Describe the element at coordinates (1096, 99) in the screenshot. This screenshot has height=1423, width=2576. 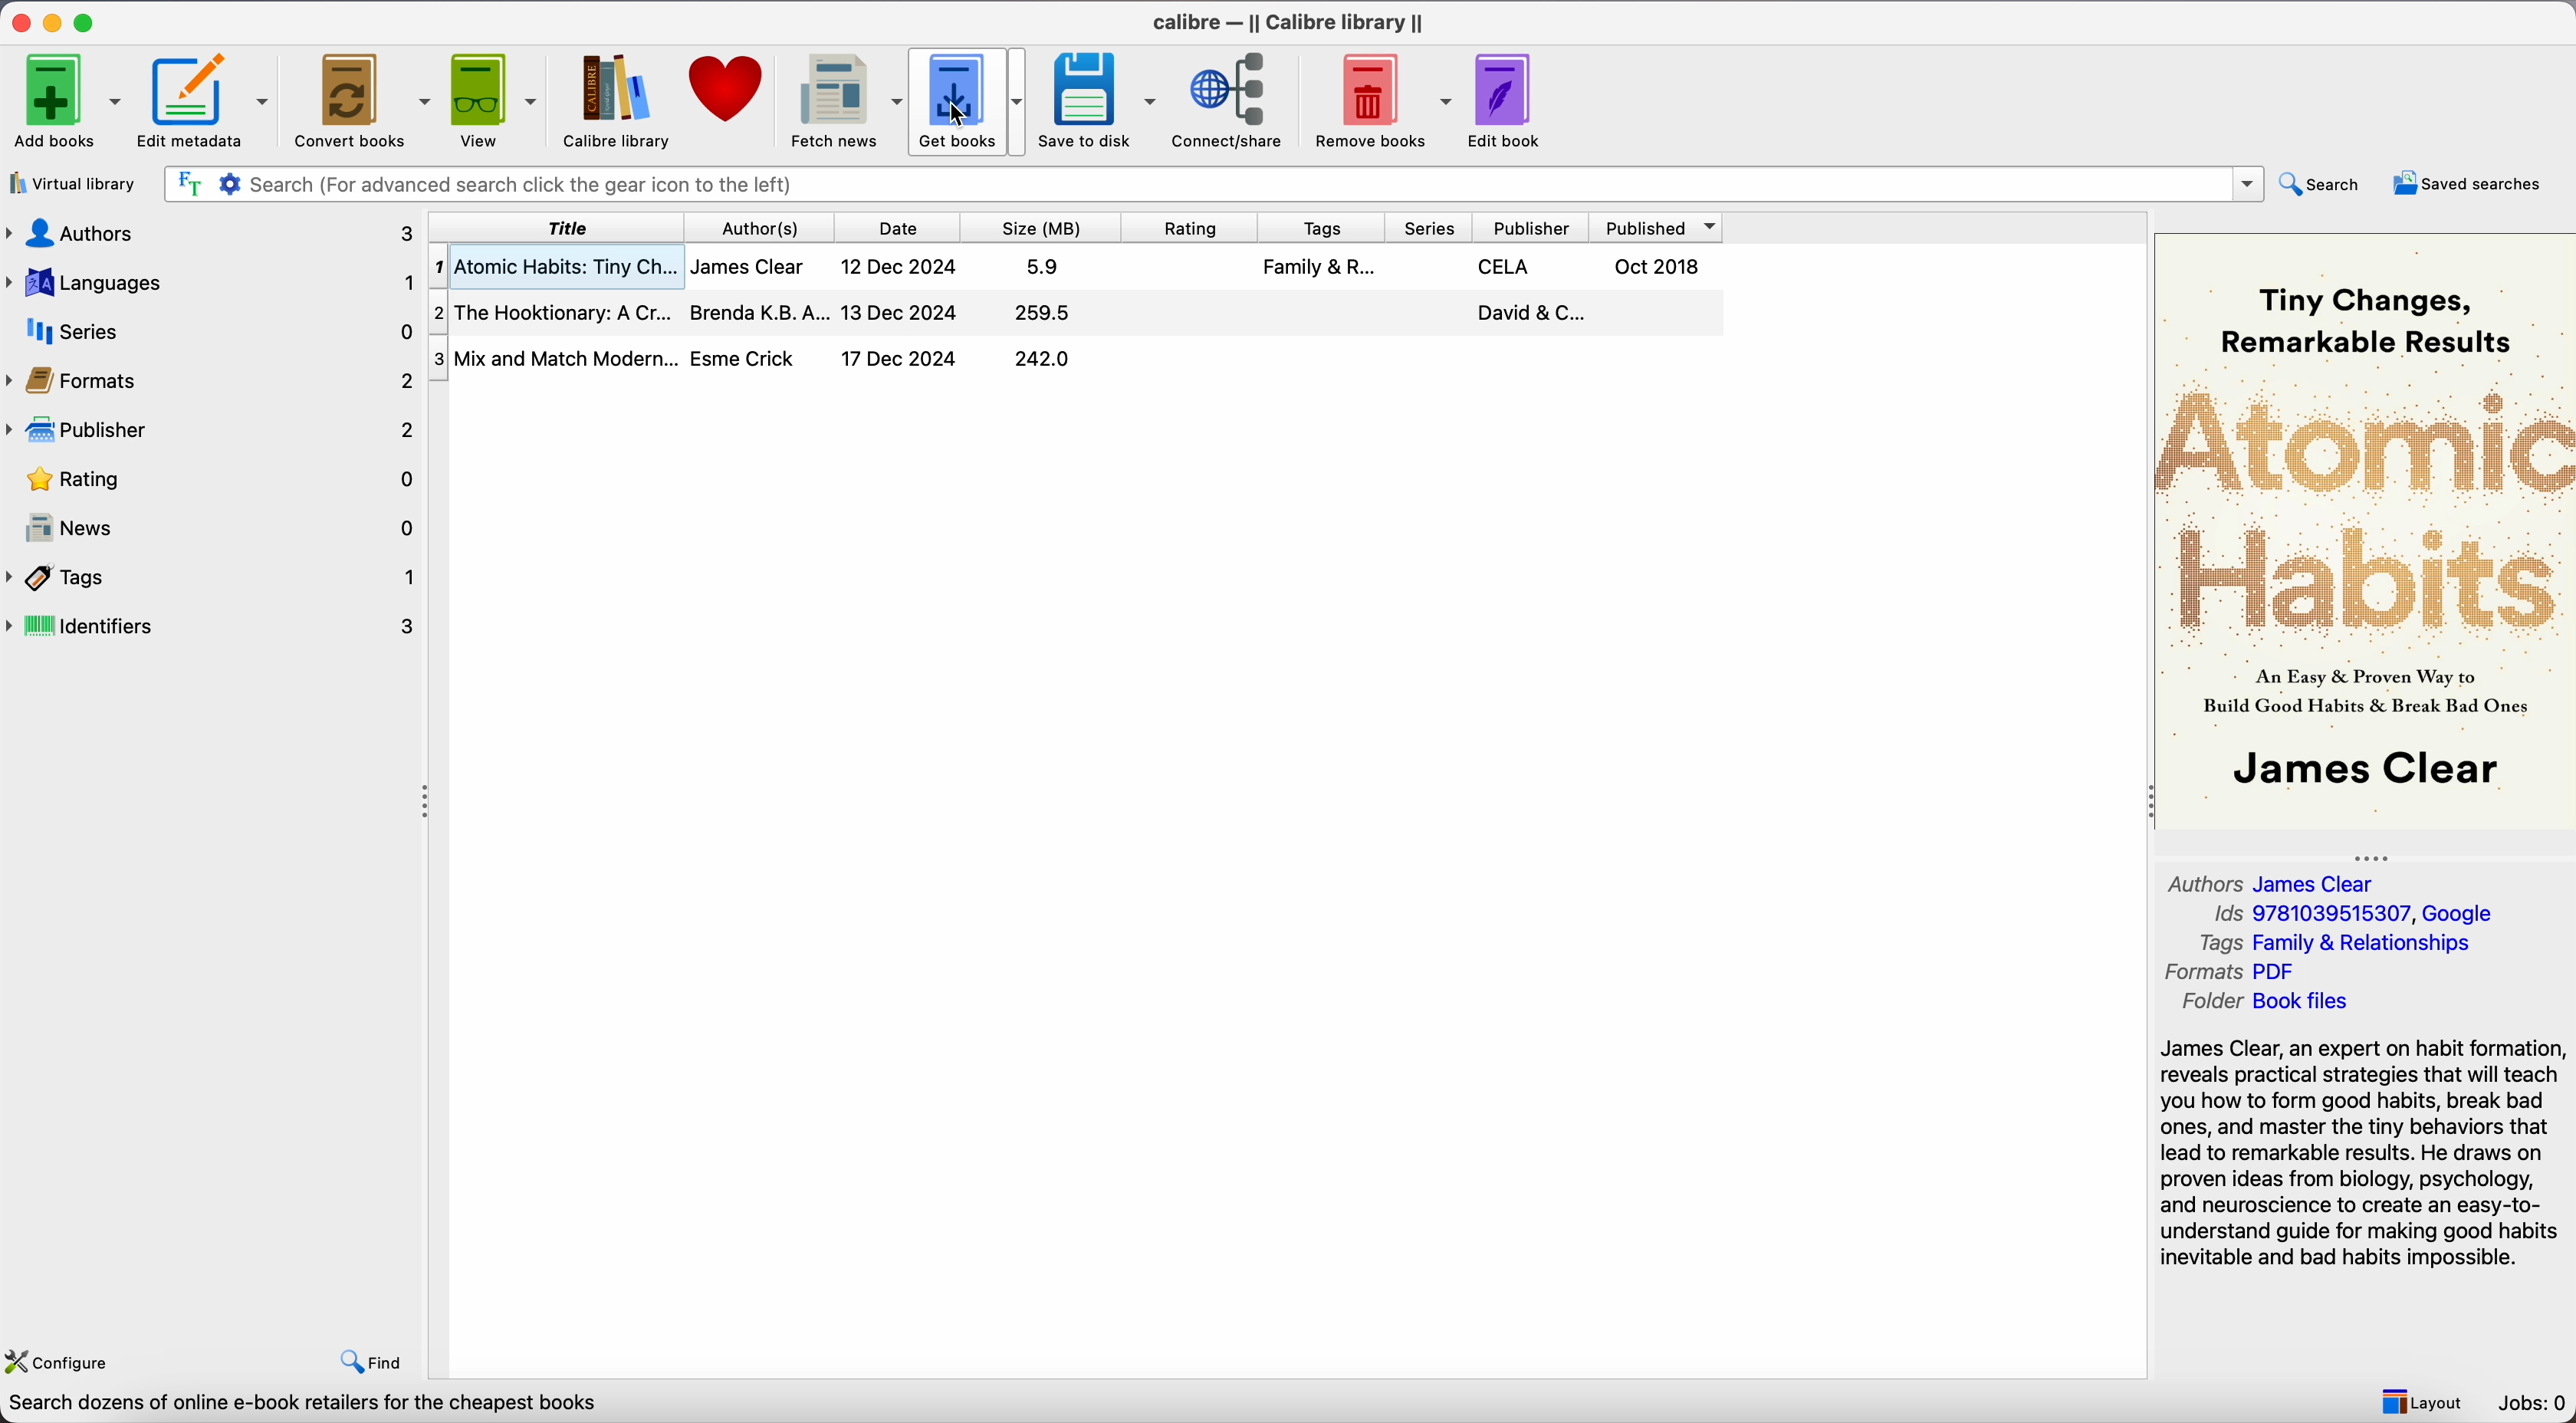
I see `save to disk` at that location.